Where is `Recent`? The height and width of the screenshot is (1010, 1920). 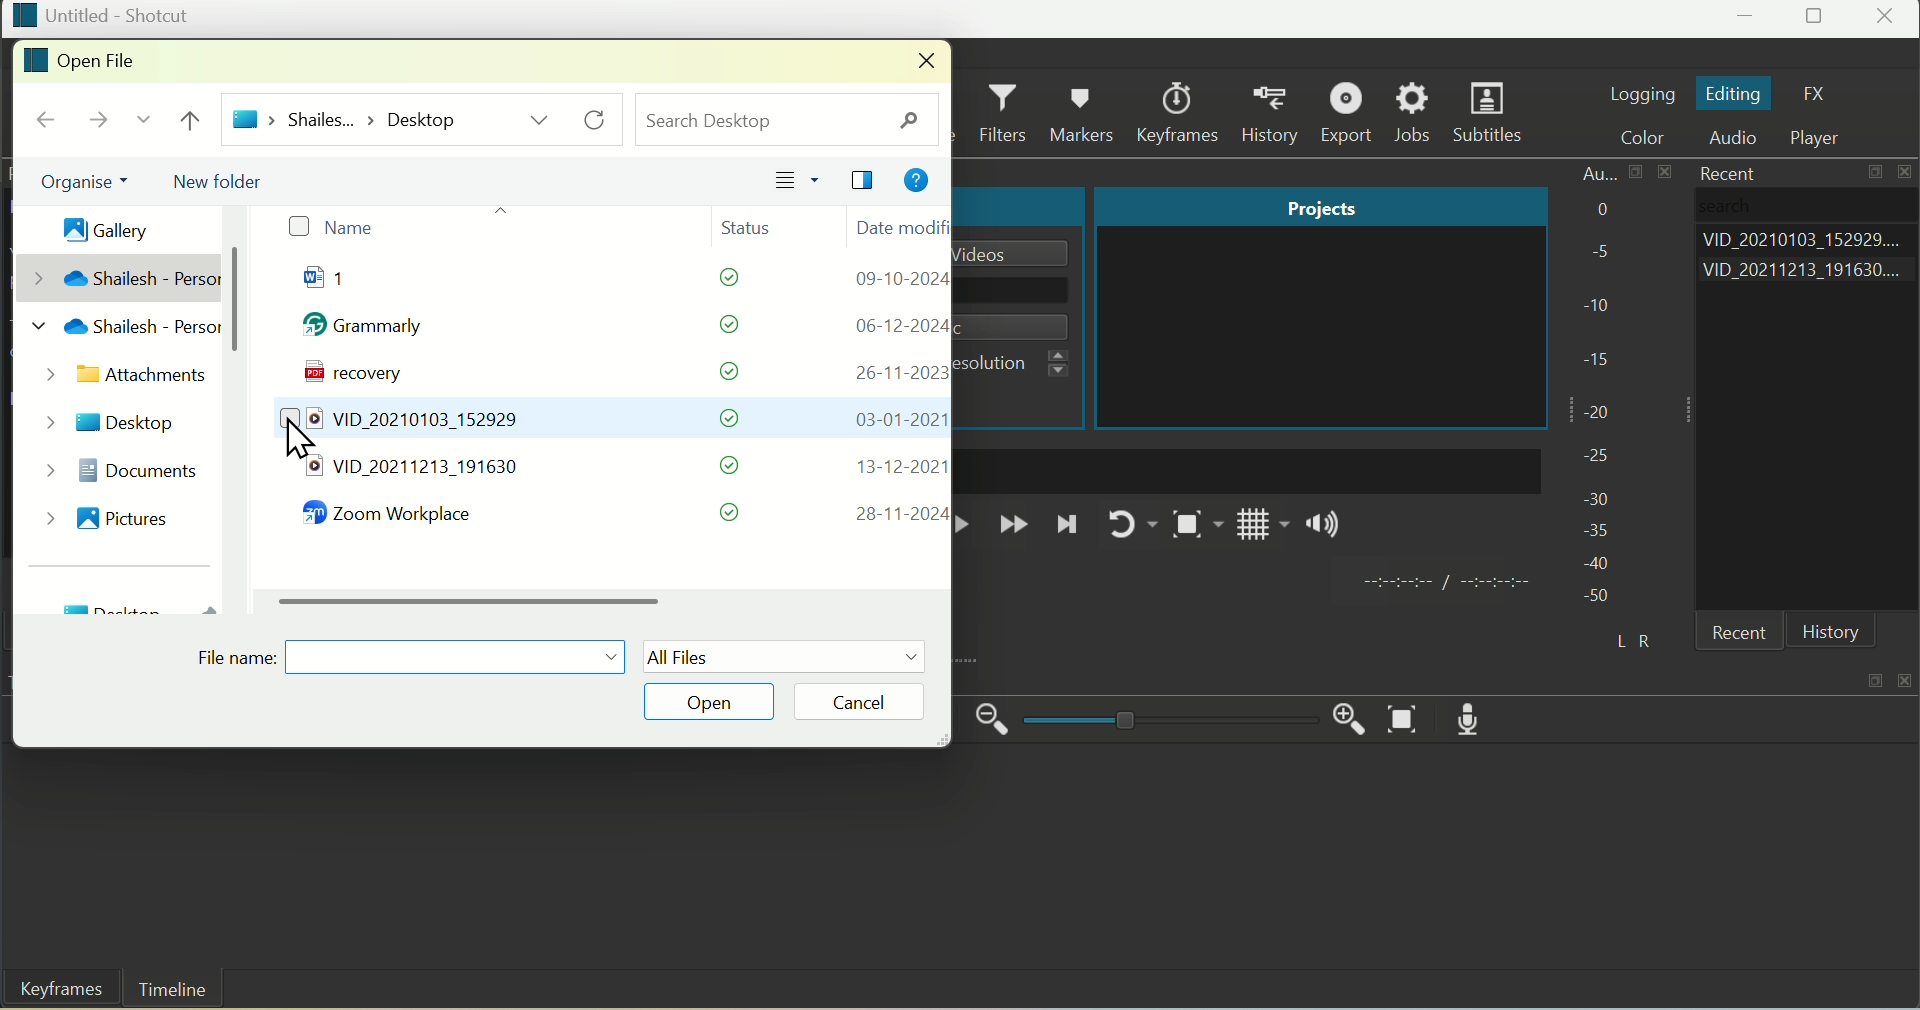 Recent is located at coordinates (1745, 635).